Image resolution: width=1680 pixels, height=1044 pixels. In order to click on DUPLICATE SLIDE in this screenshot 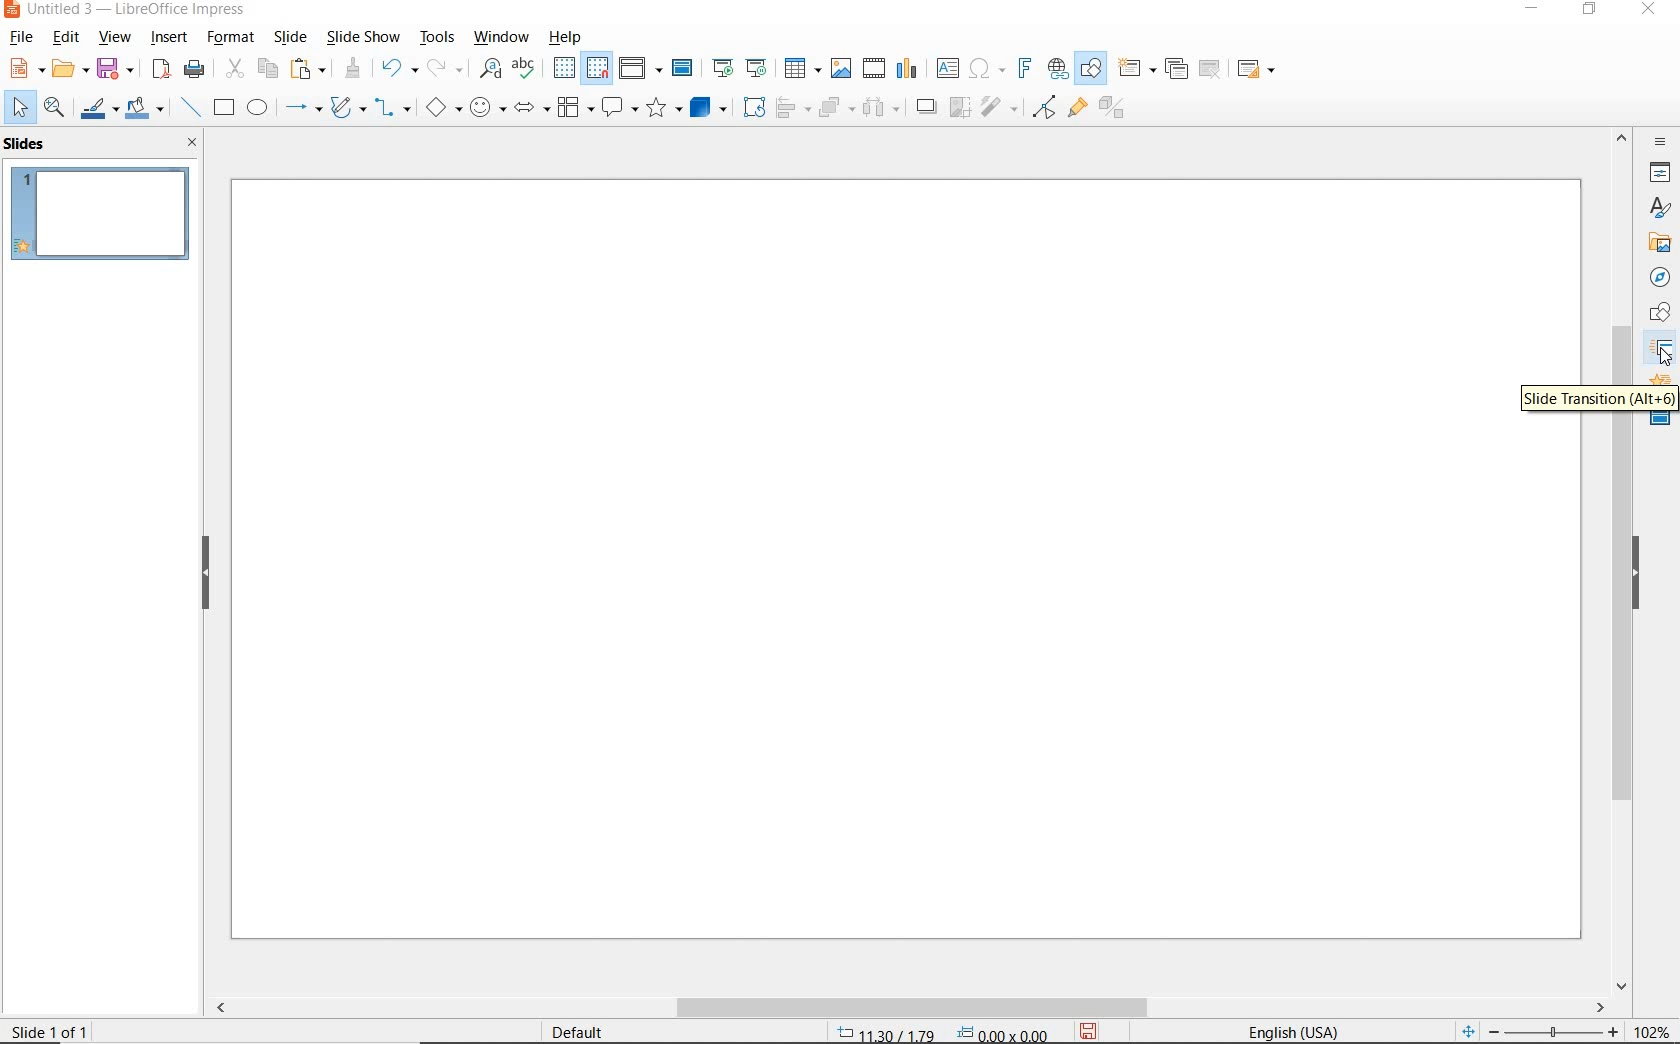, I will do `click(1177, 69)`.